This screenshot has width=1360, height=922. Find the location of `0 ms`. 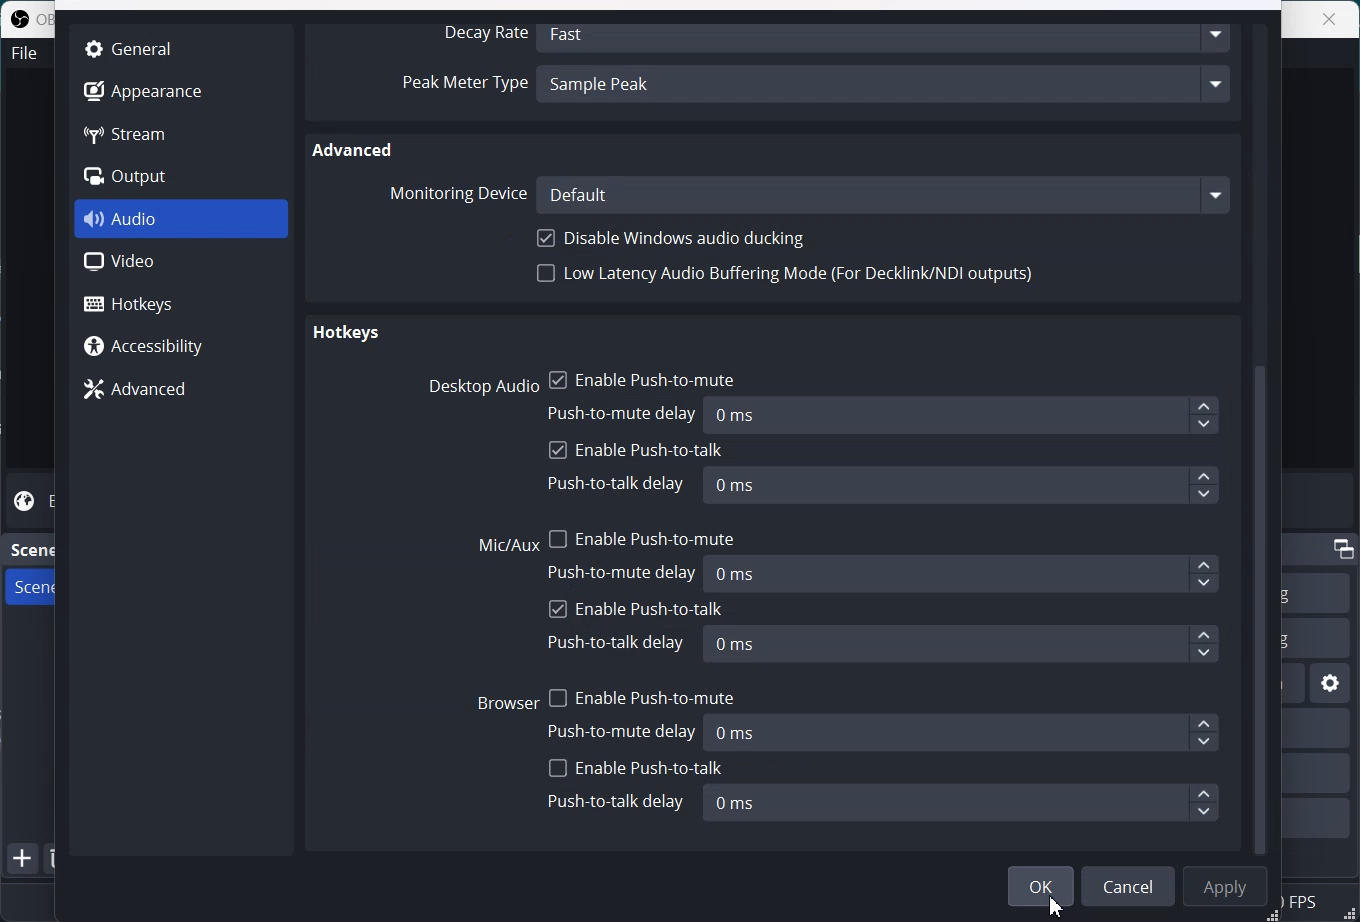

0 ms is located at coordinates (965, 573).